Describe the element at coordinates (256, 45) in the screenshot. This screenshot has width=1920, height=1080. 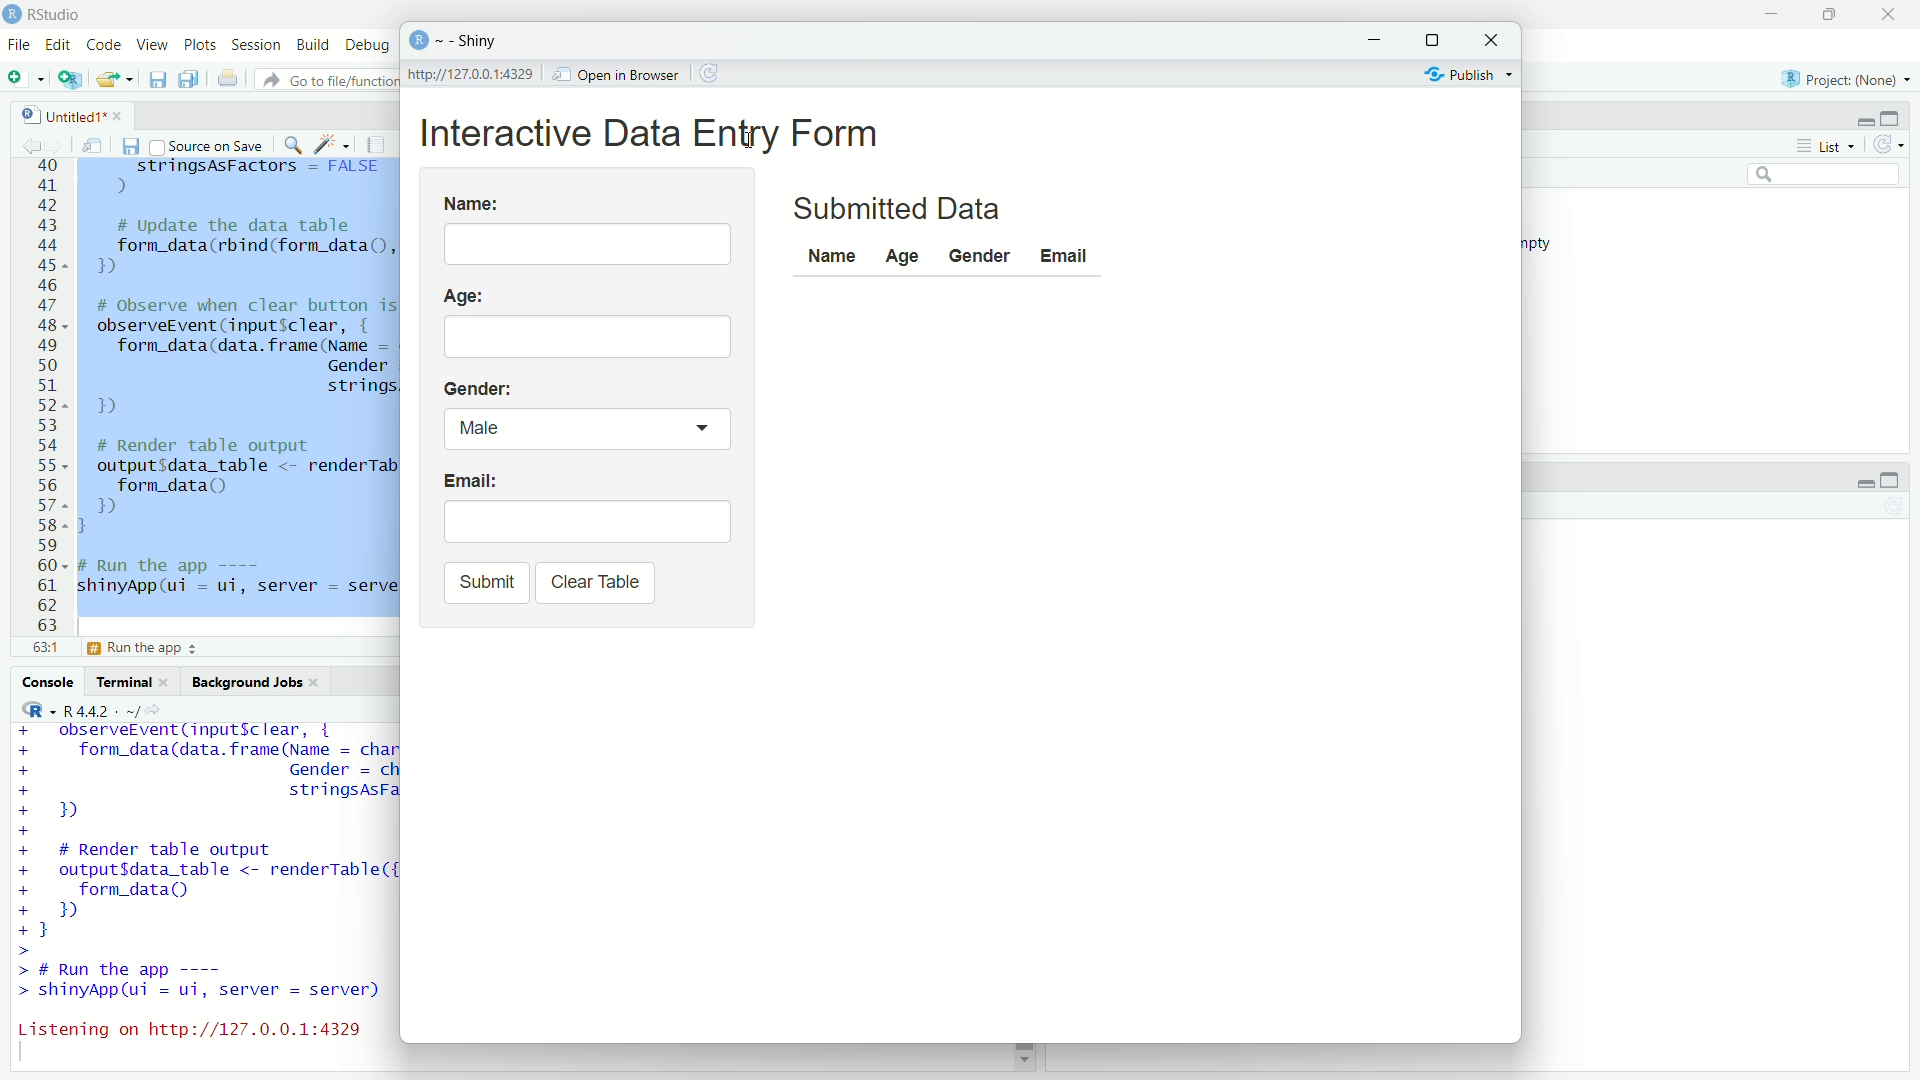
I see `Session` at that location.